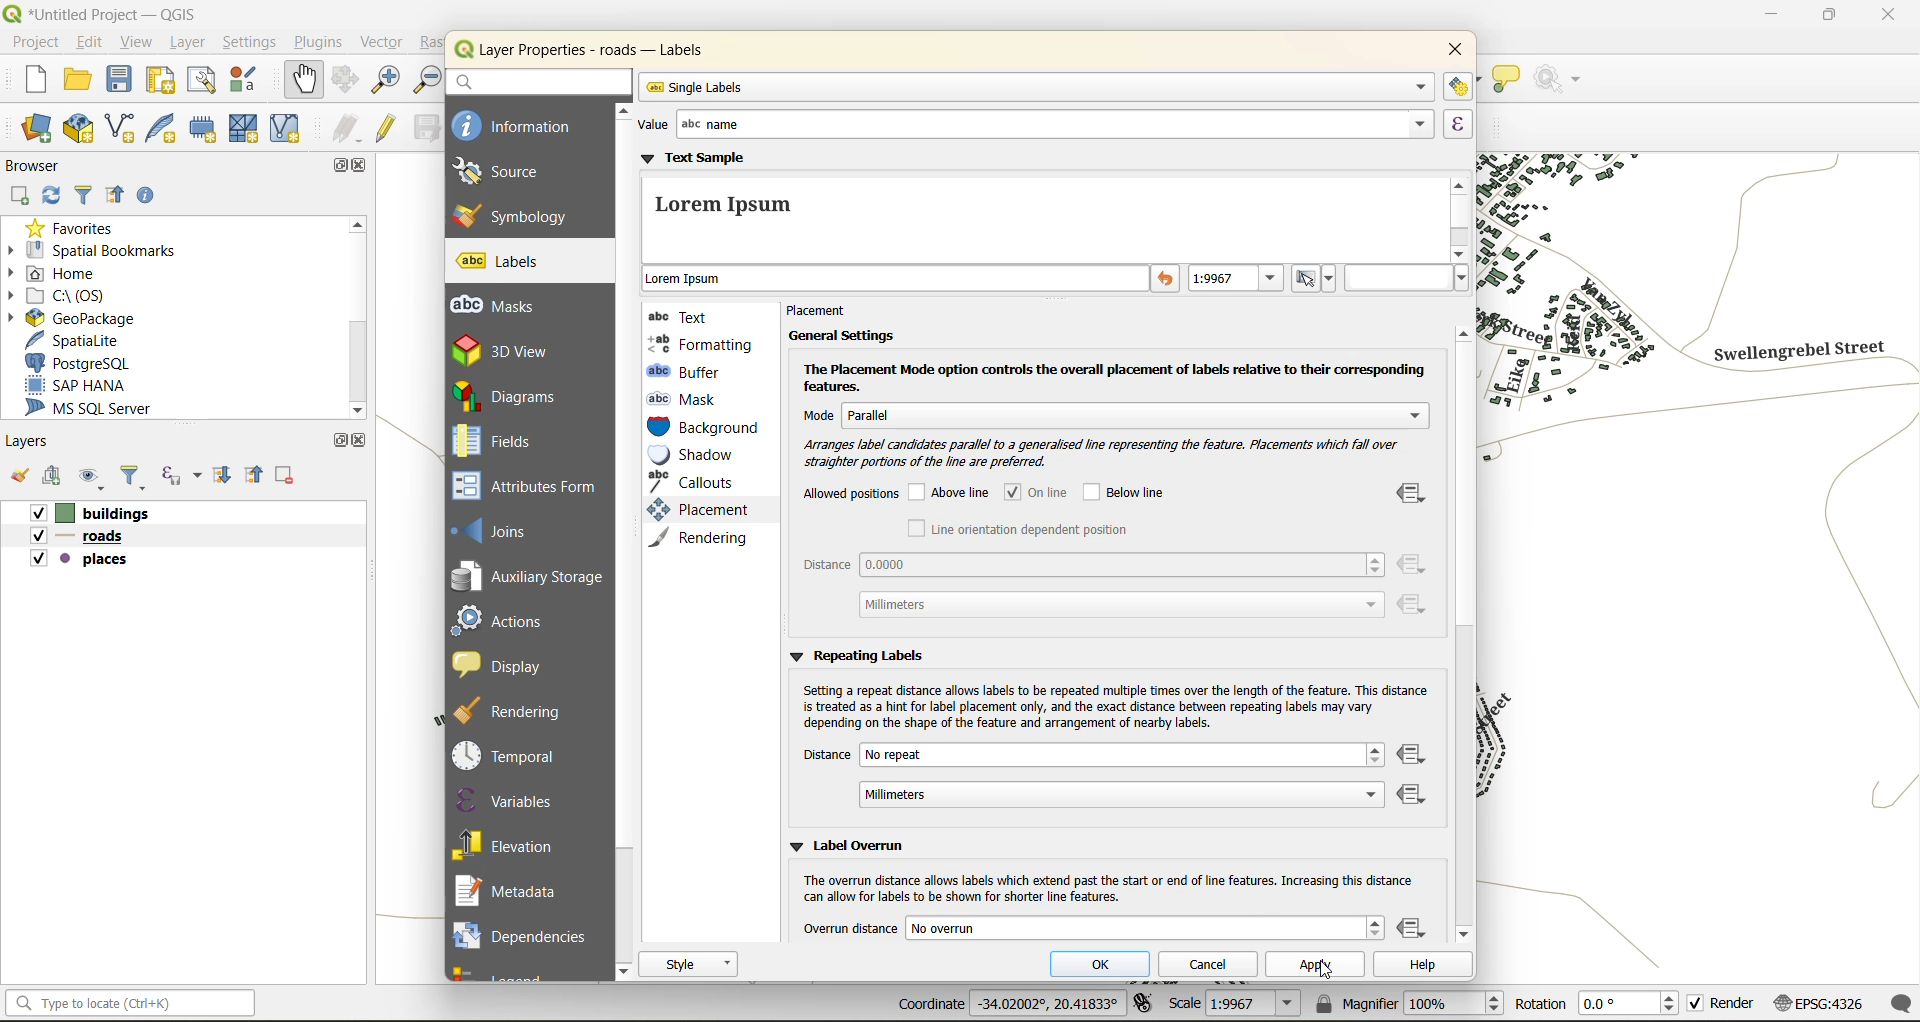 This screenshot has height=1022, width=1920. I want to click on allowed positions, so click(849, 496).